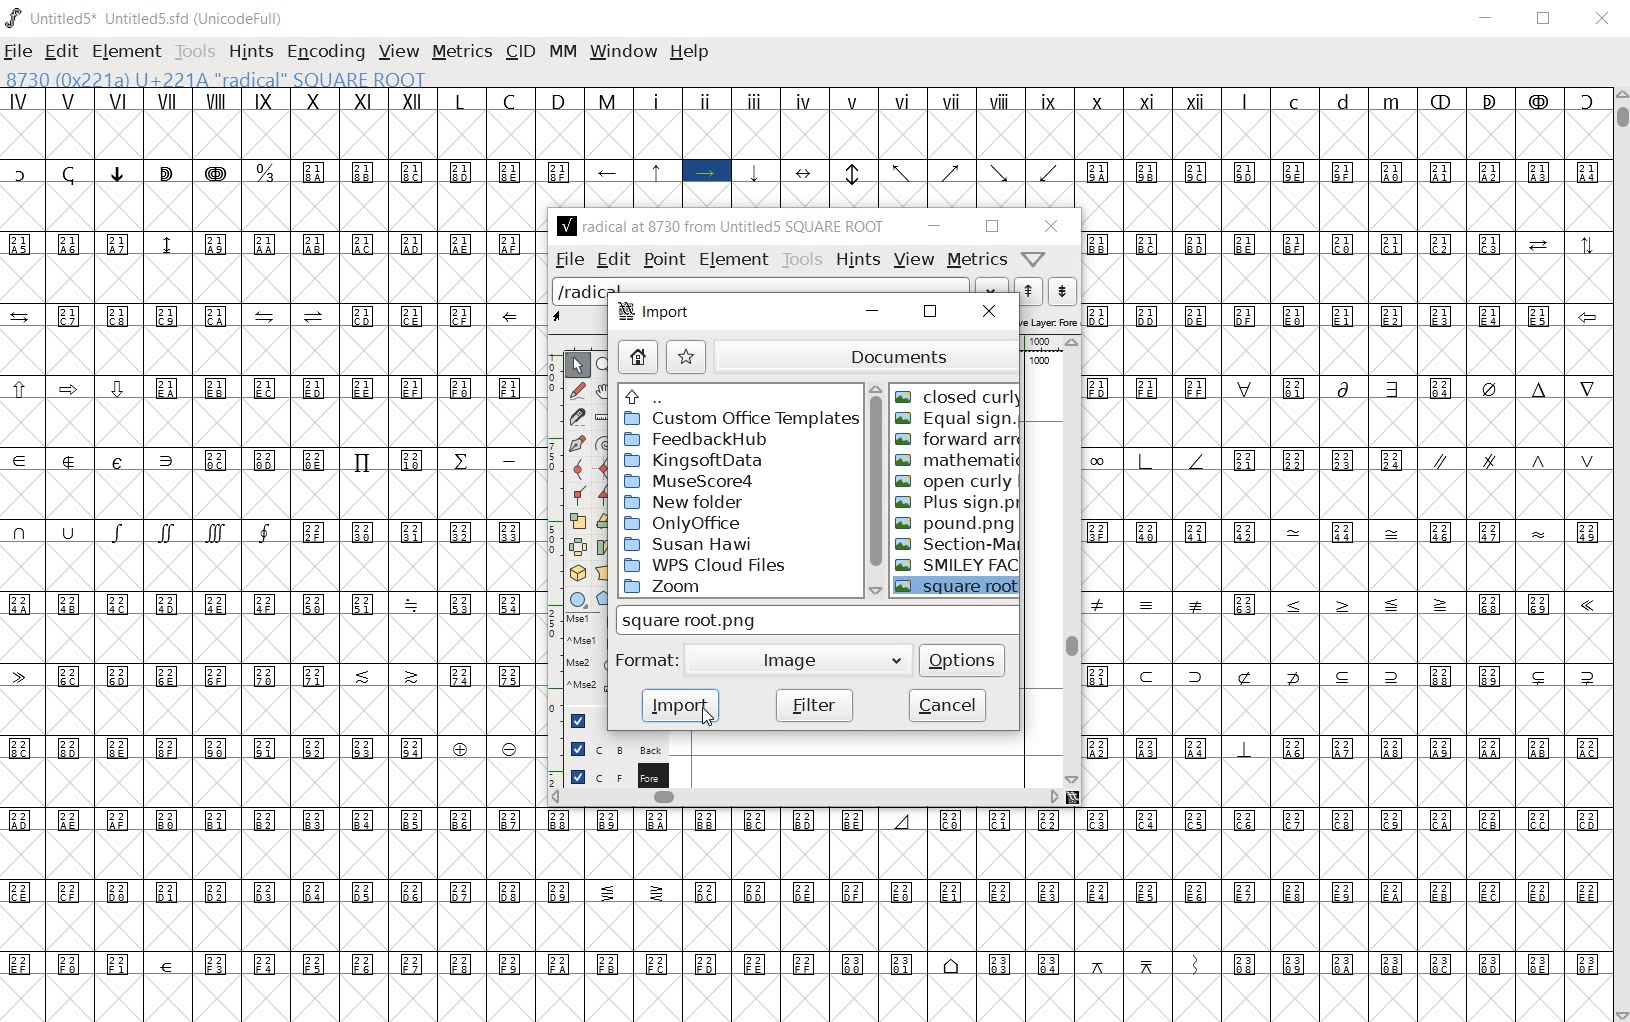 Image resolution: width=1630 pixels, height=1022 pixels. Describe the element at coordinates (1345, 518) in the screenshot. I see `Glyph characters` at that location.